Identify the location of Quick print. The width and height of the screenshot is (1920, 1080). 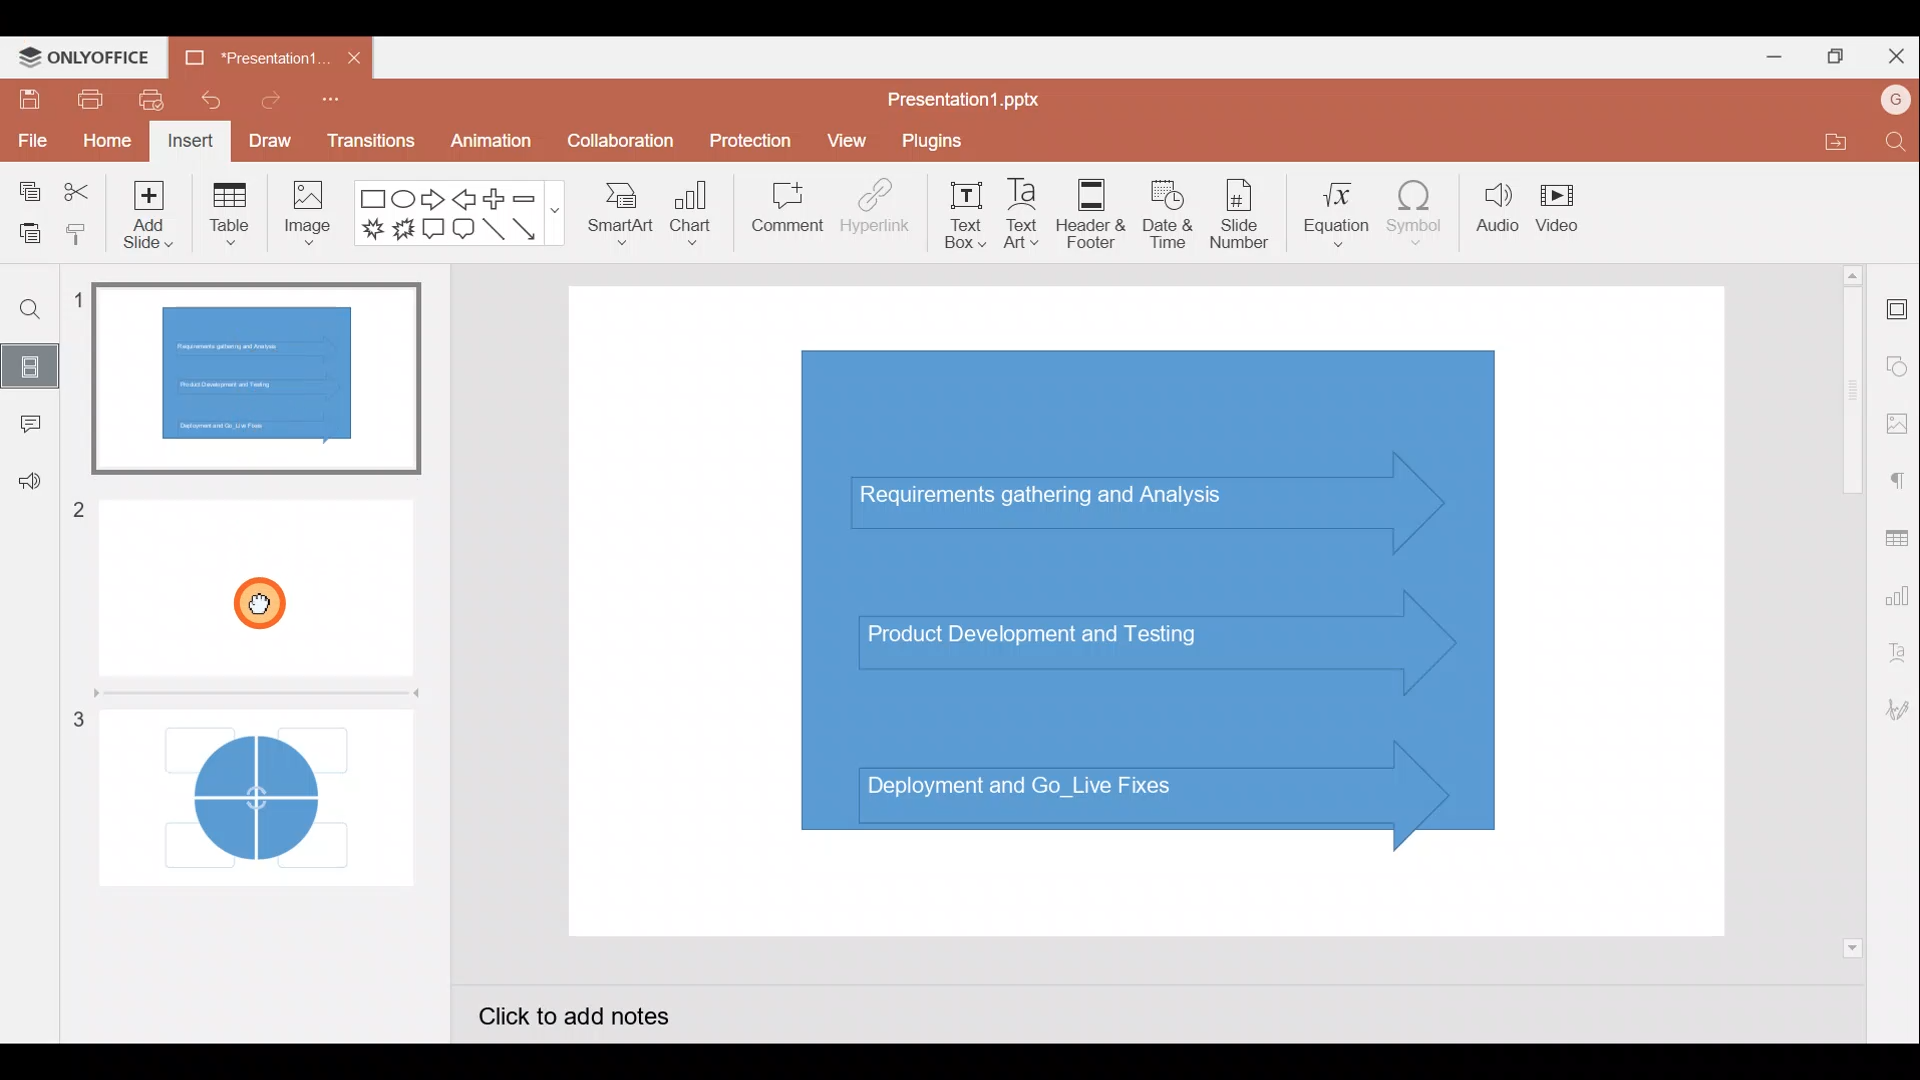
(152, 100).